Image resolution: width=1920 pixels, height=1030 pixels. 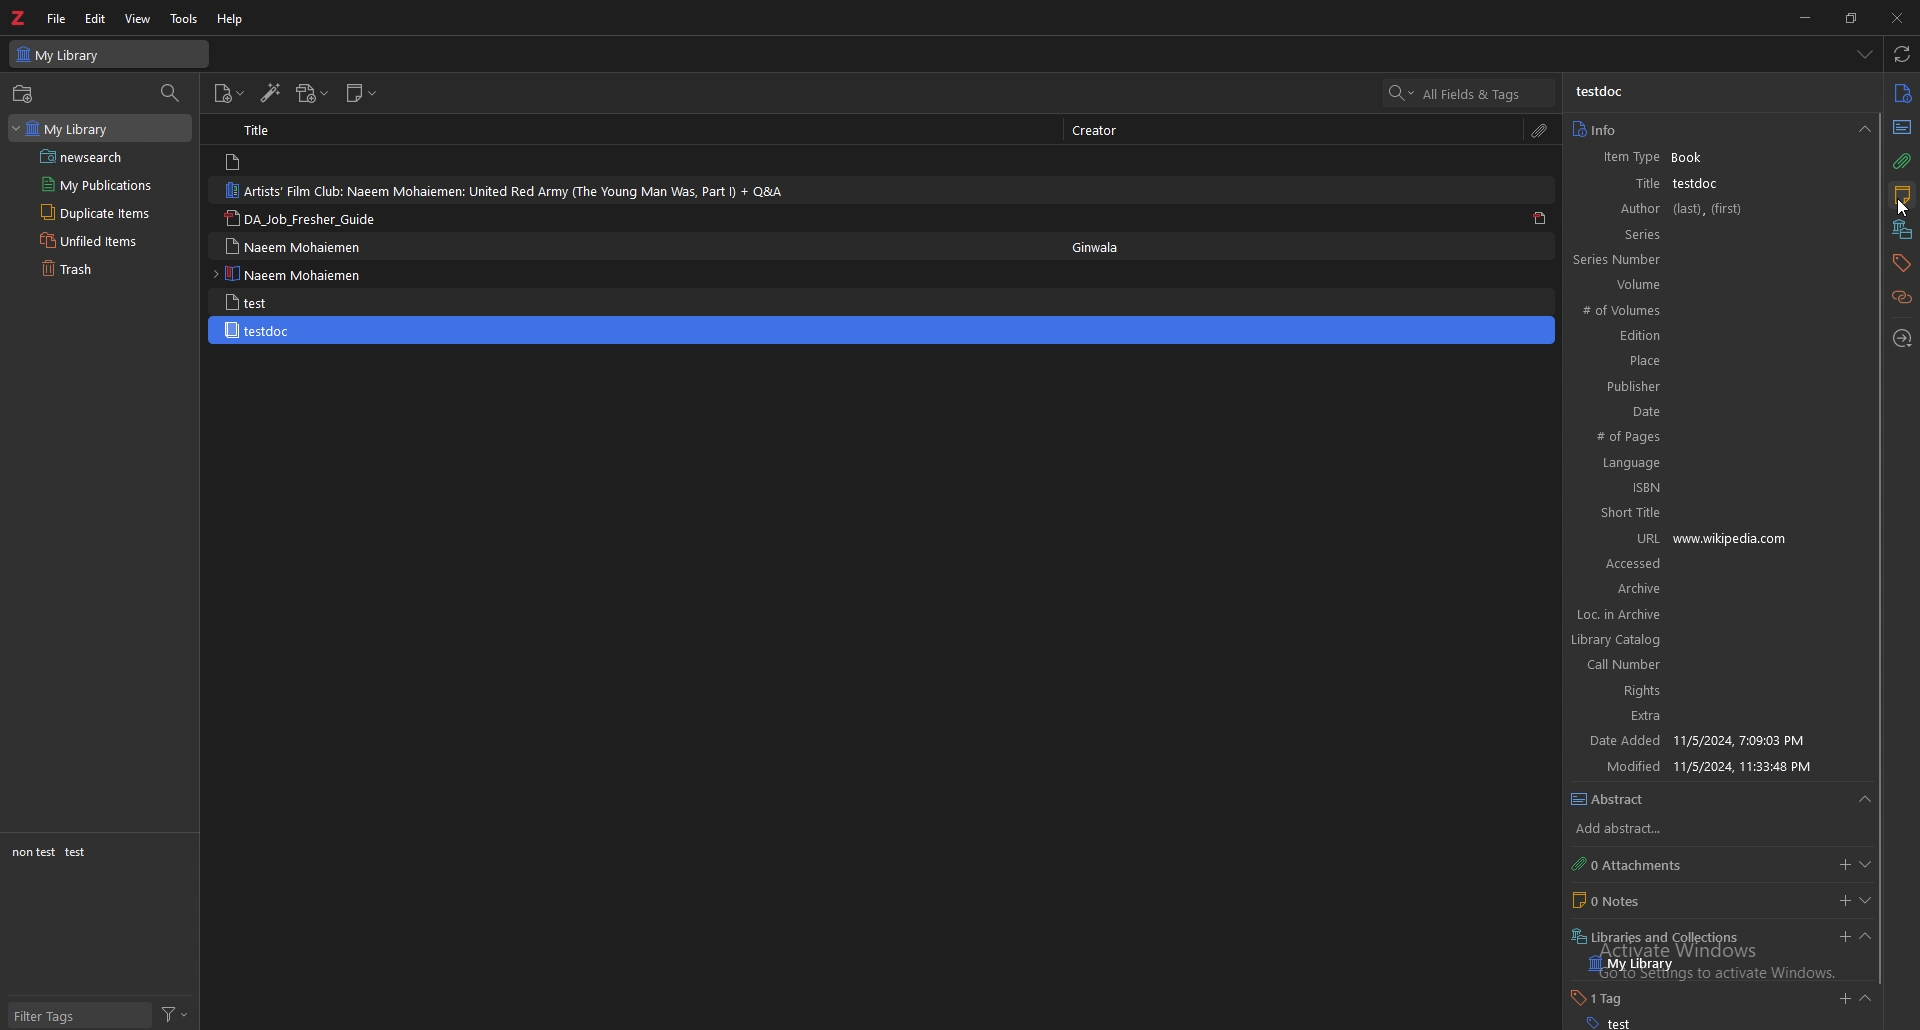 I want to click on collections and libraries, so click(x=1903, y=229).